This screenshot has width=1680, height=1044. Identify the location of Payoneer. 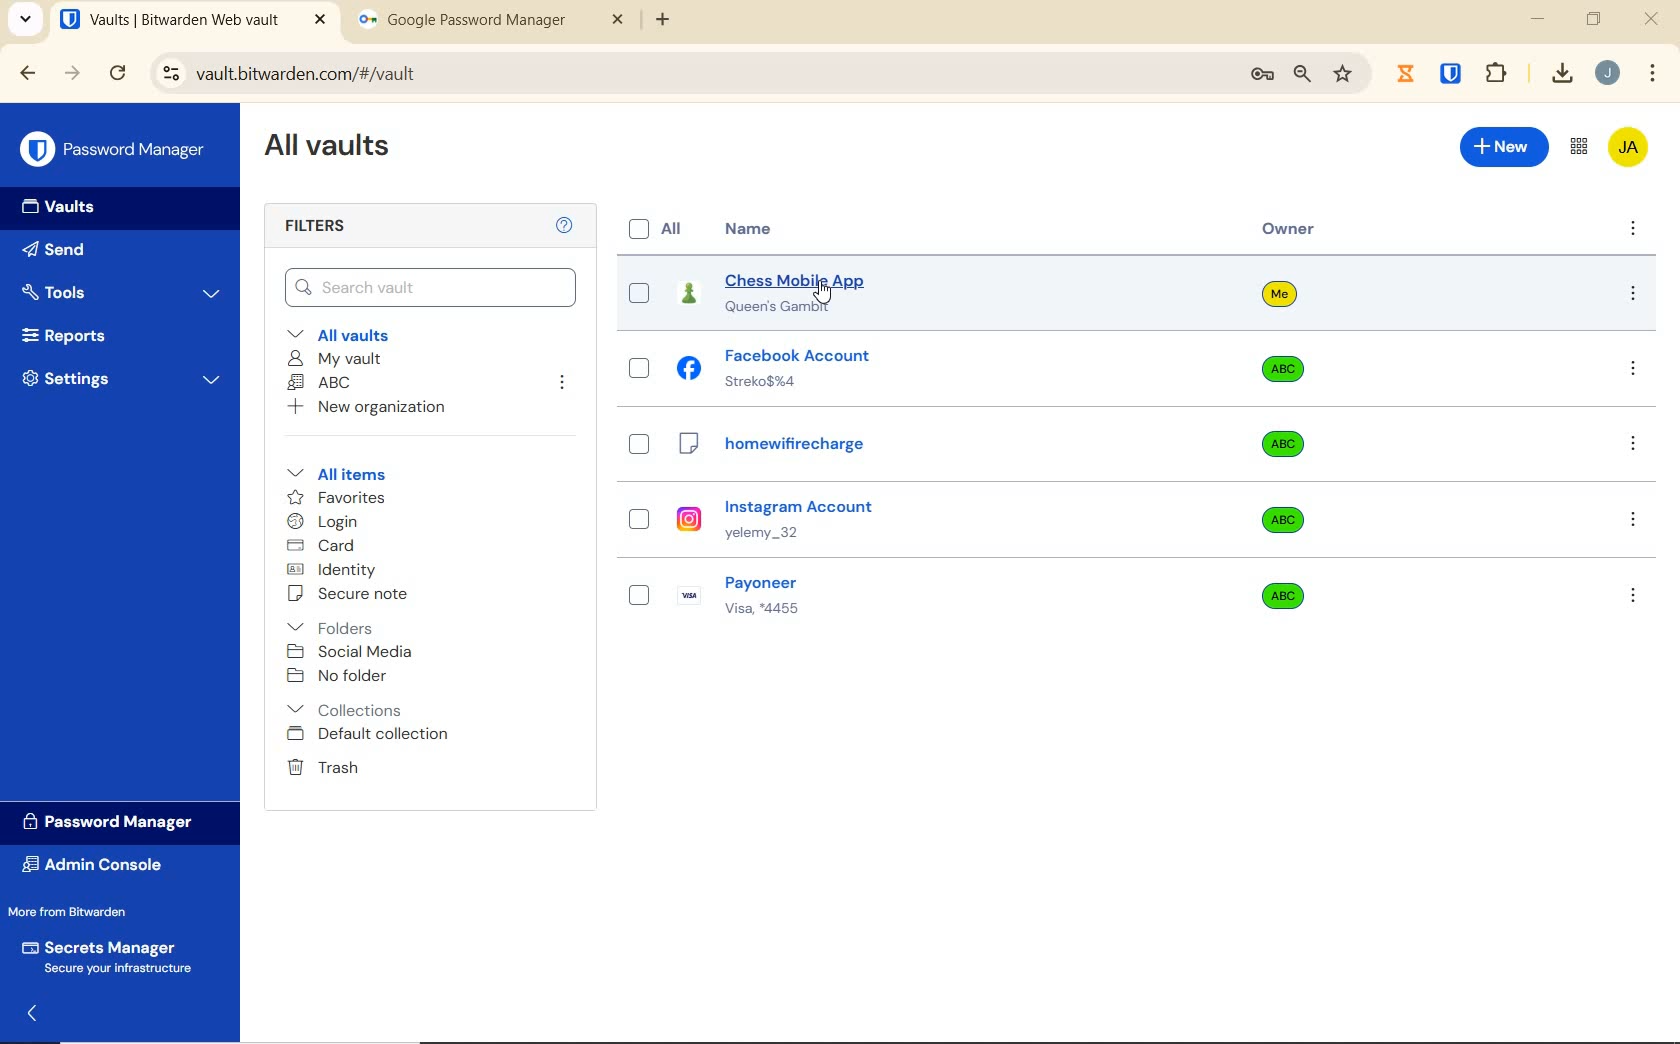
(777, 582).